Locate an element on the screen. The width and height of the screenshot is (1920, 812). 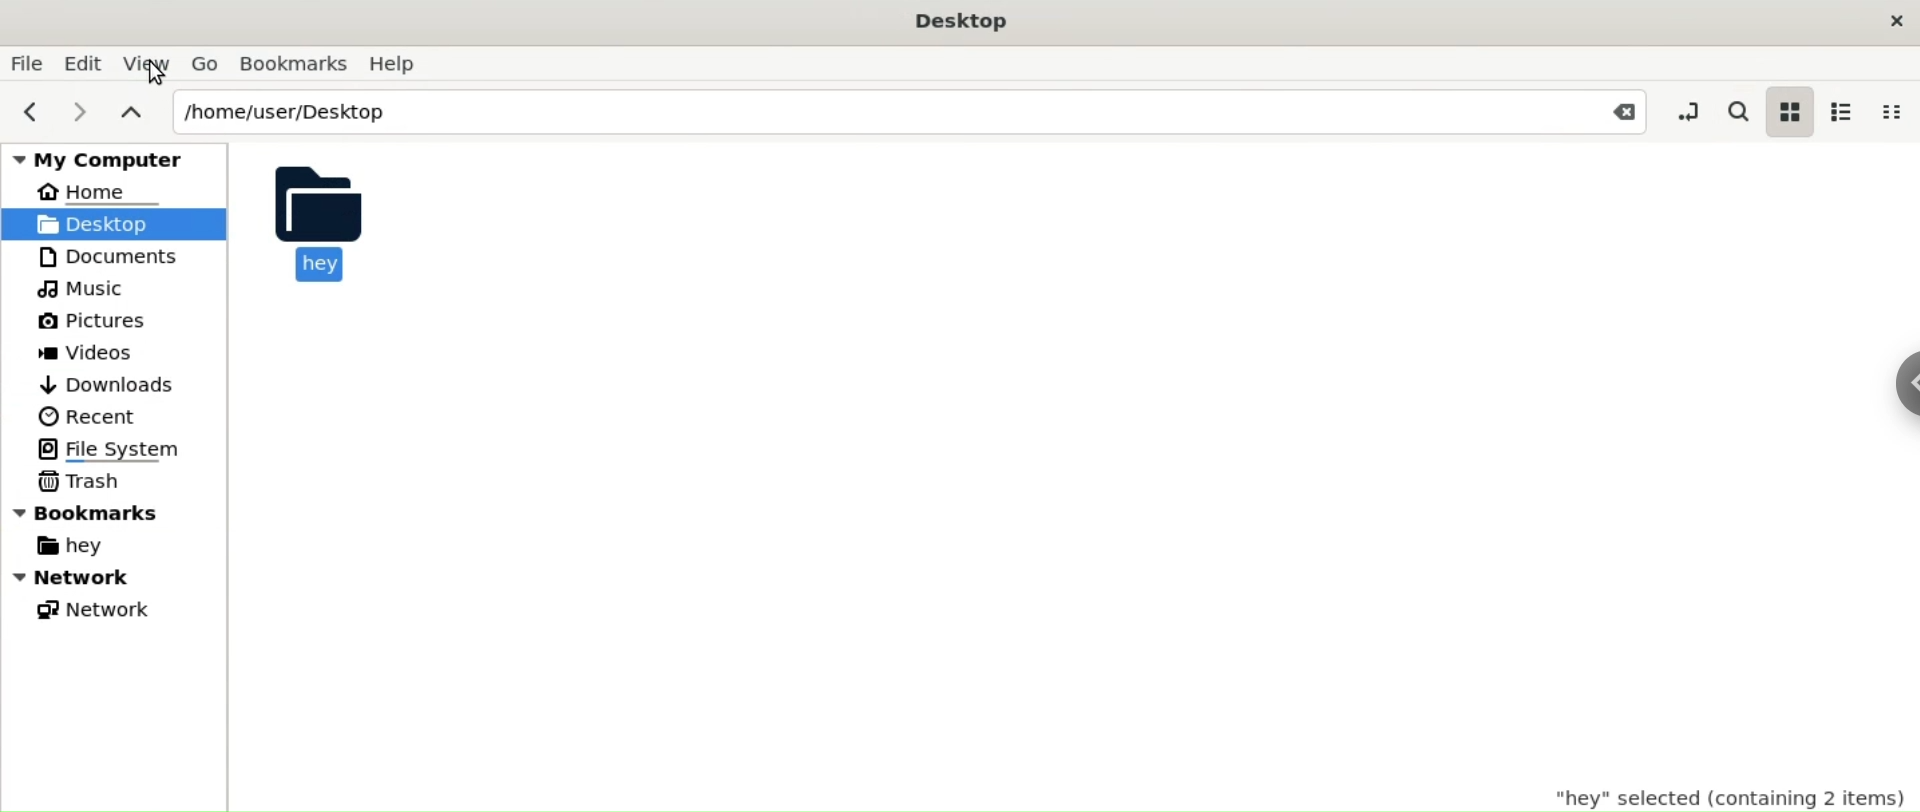
Go is located at coordinates (208, 64).